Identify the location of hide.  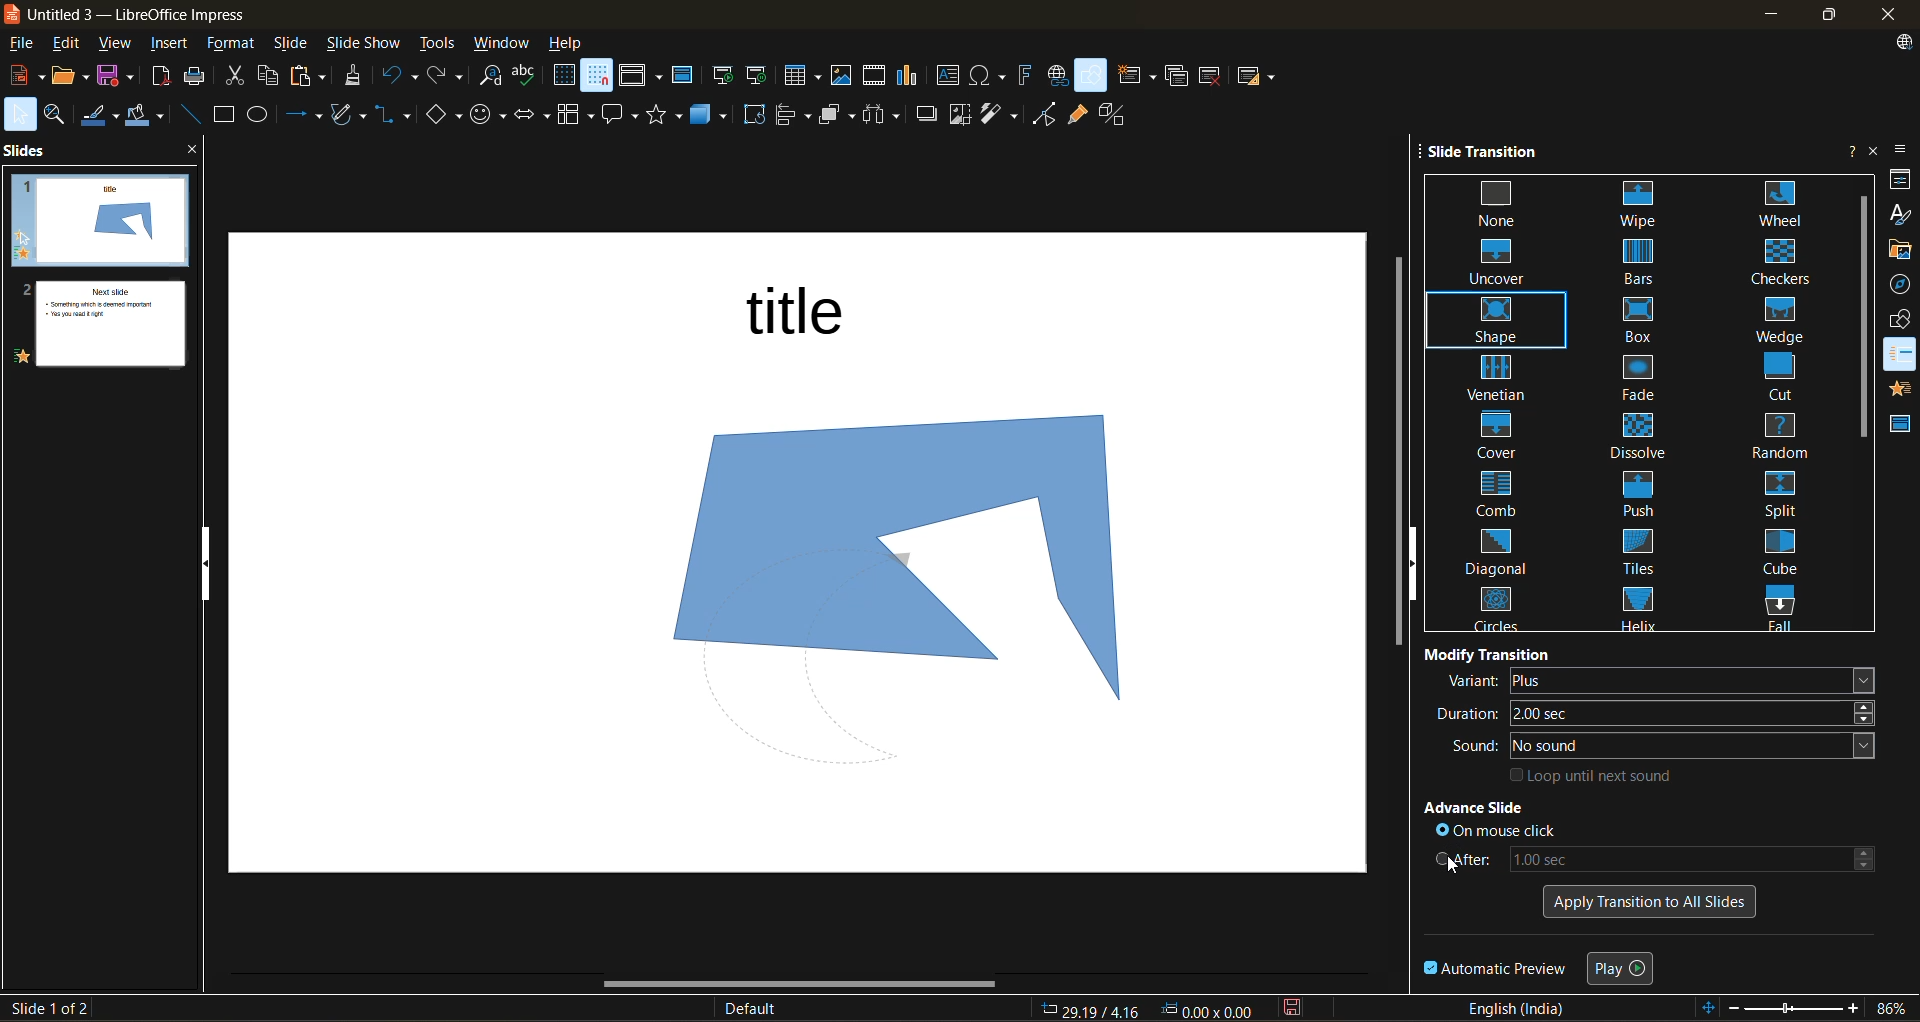
(211, 566).